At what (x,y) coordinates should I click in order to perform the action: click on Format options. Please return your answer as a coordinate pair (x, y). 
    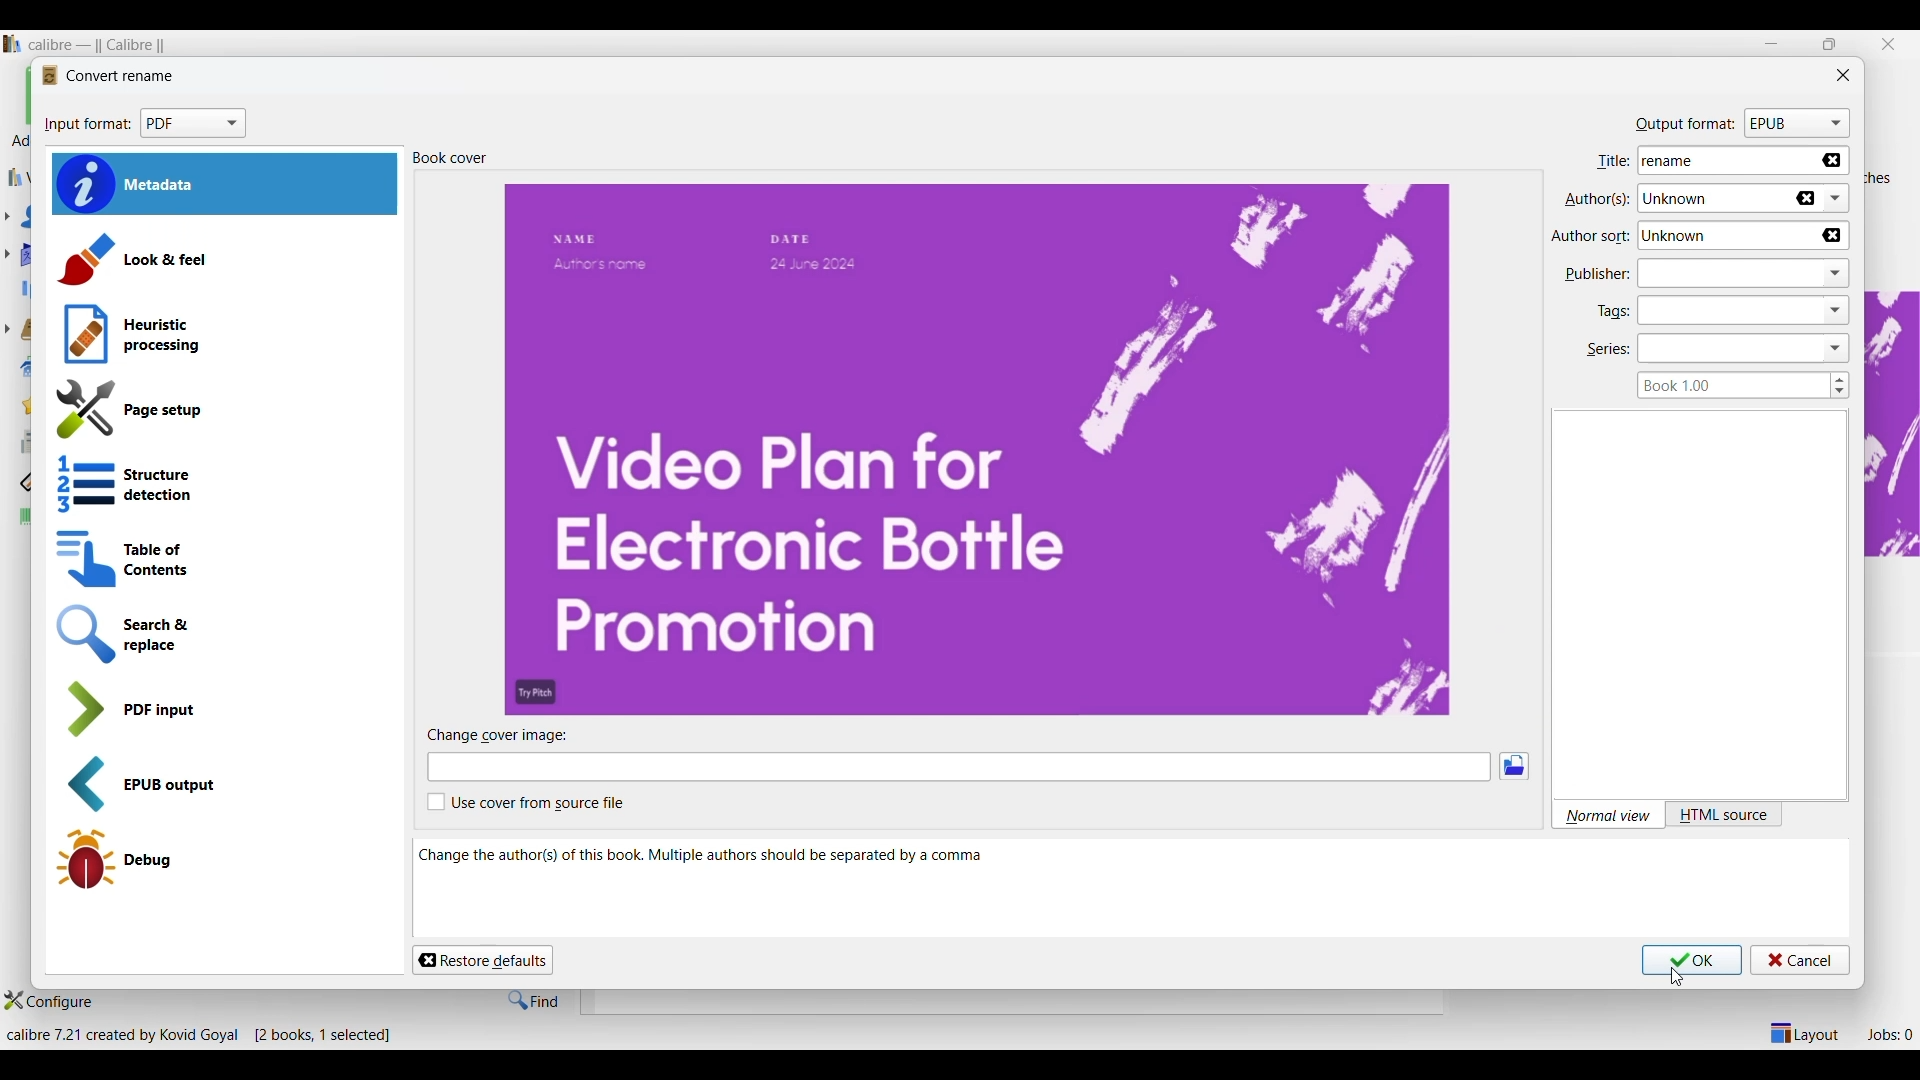
    Looking at the image, I should click on (195, 124).